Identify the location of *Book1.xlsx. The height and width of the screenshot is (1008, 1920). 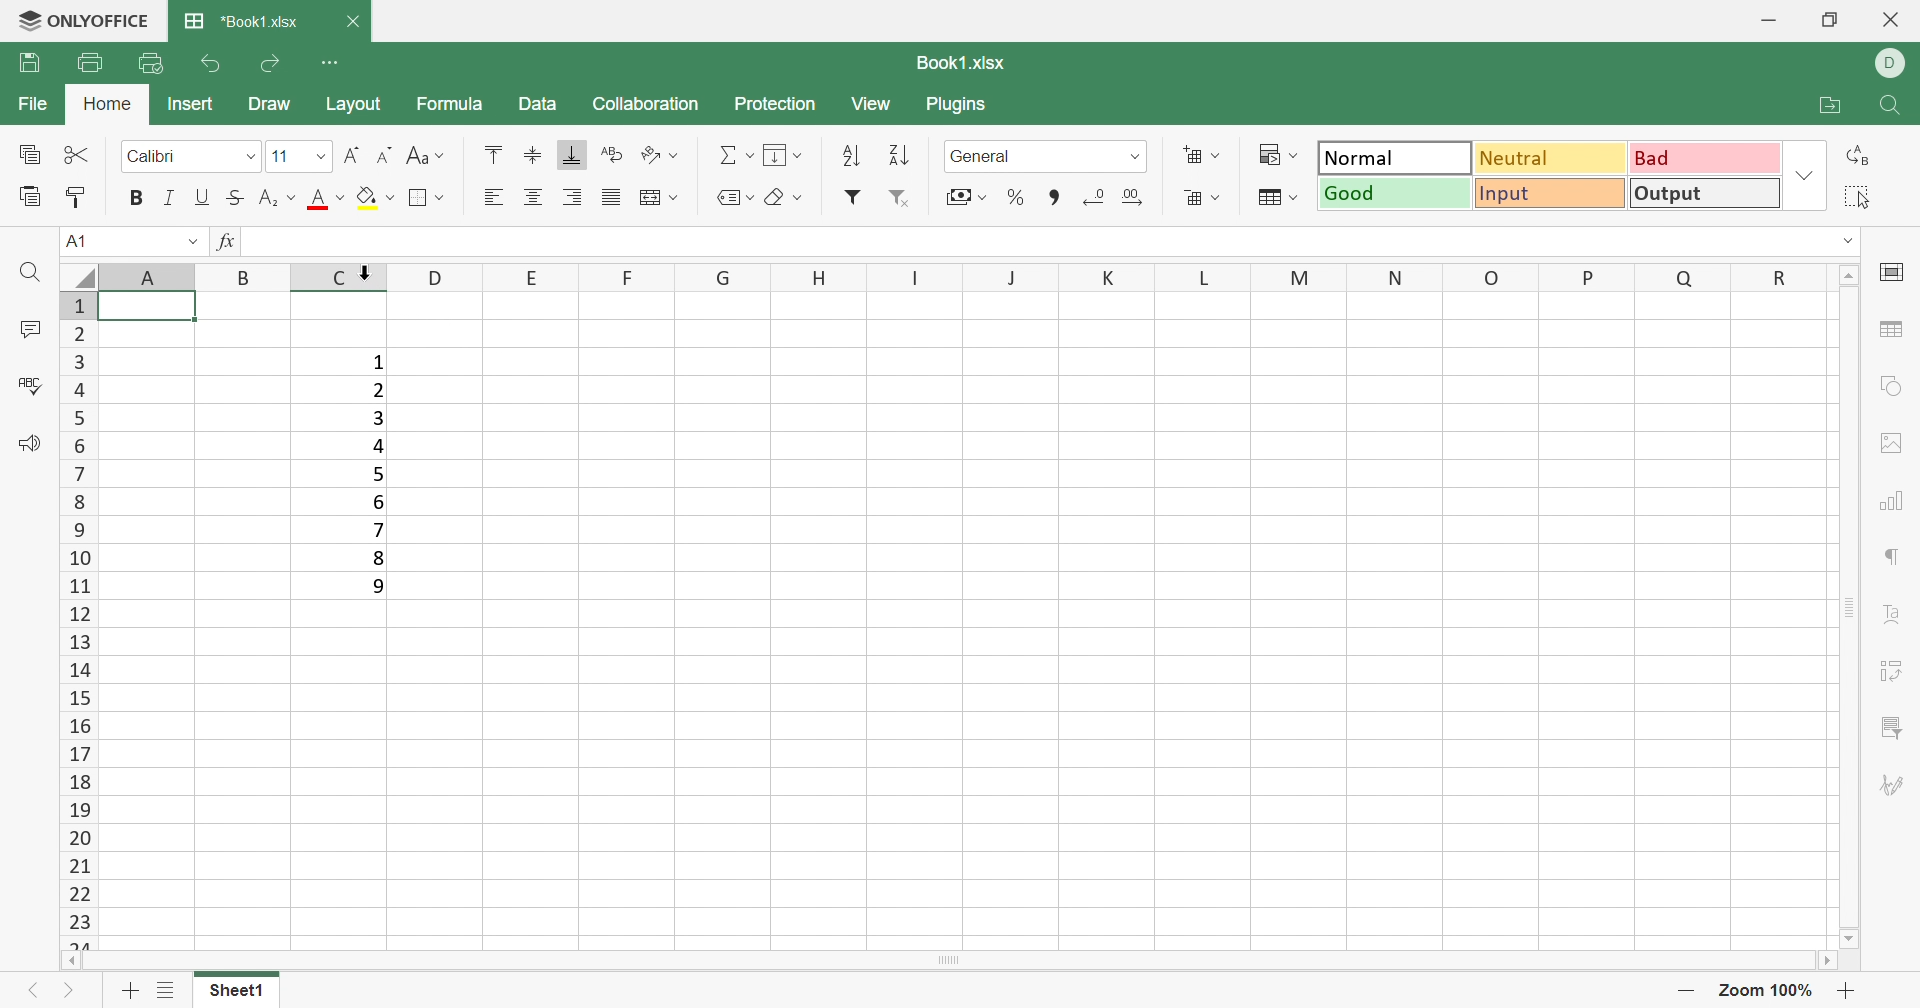
(243, 22).